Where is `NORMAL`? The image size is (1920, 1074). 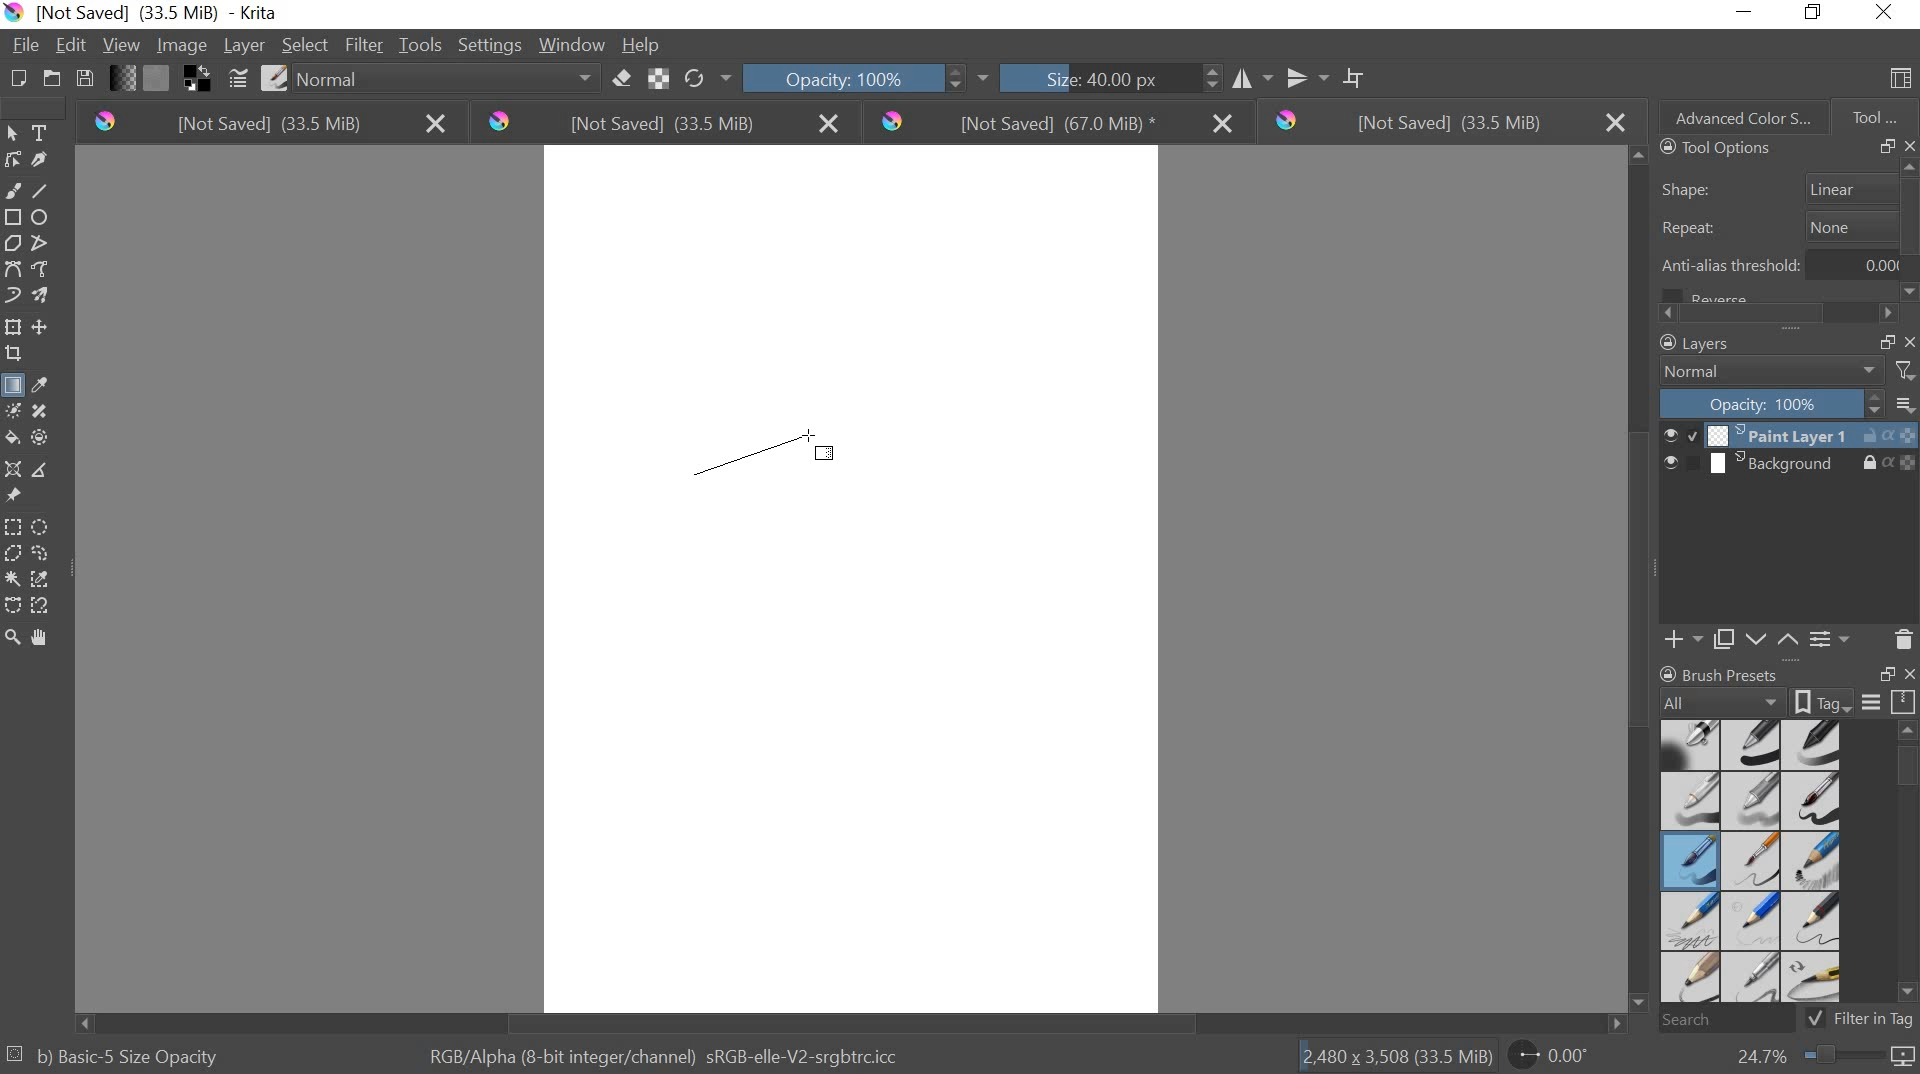
NORMAL is located at coordinates (1772, 372).